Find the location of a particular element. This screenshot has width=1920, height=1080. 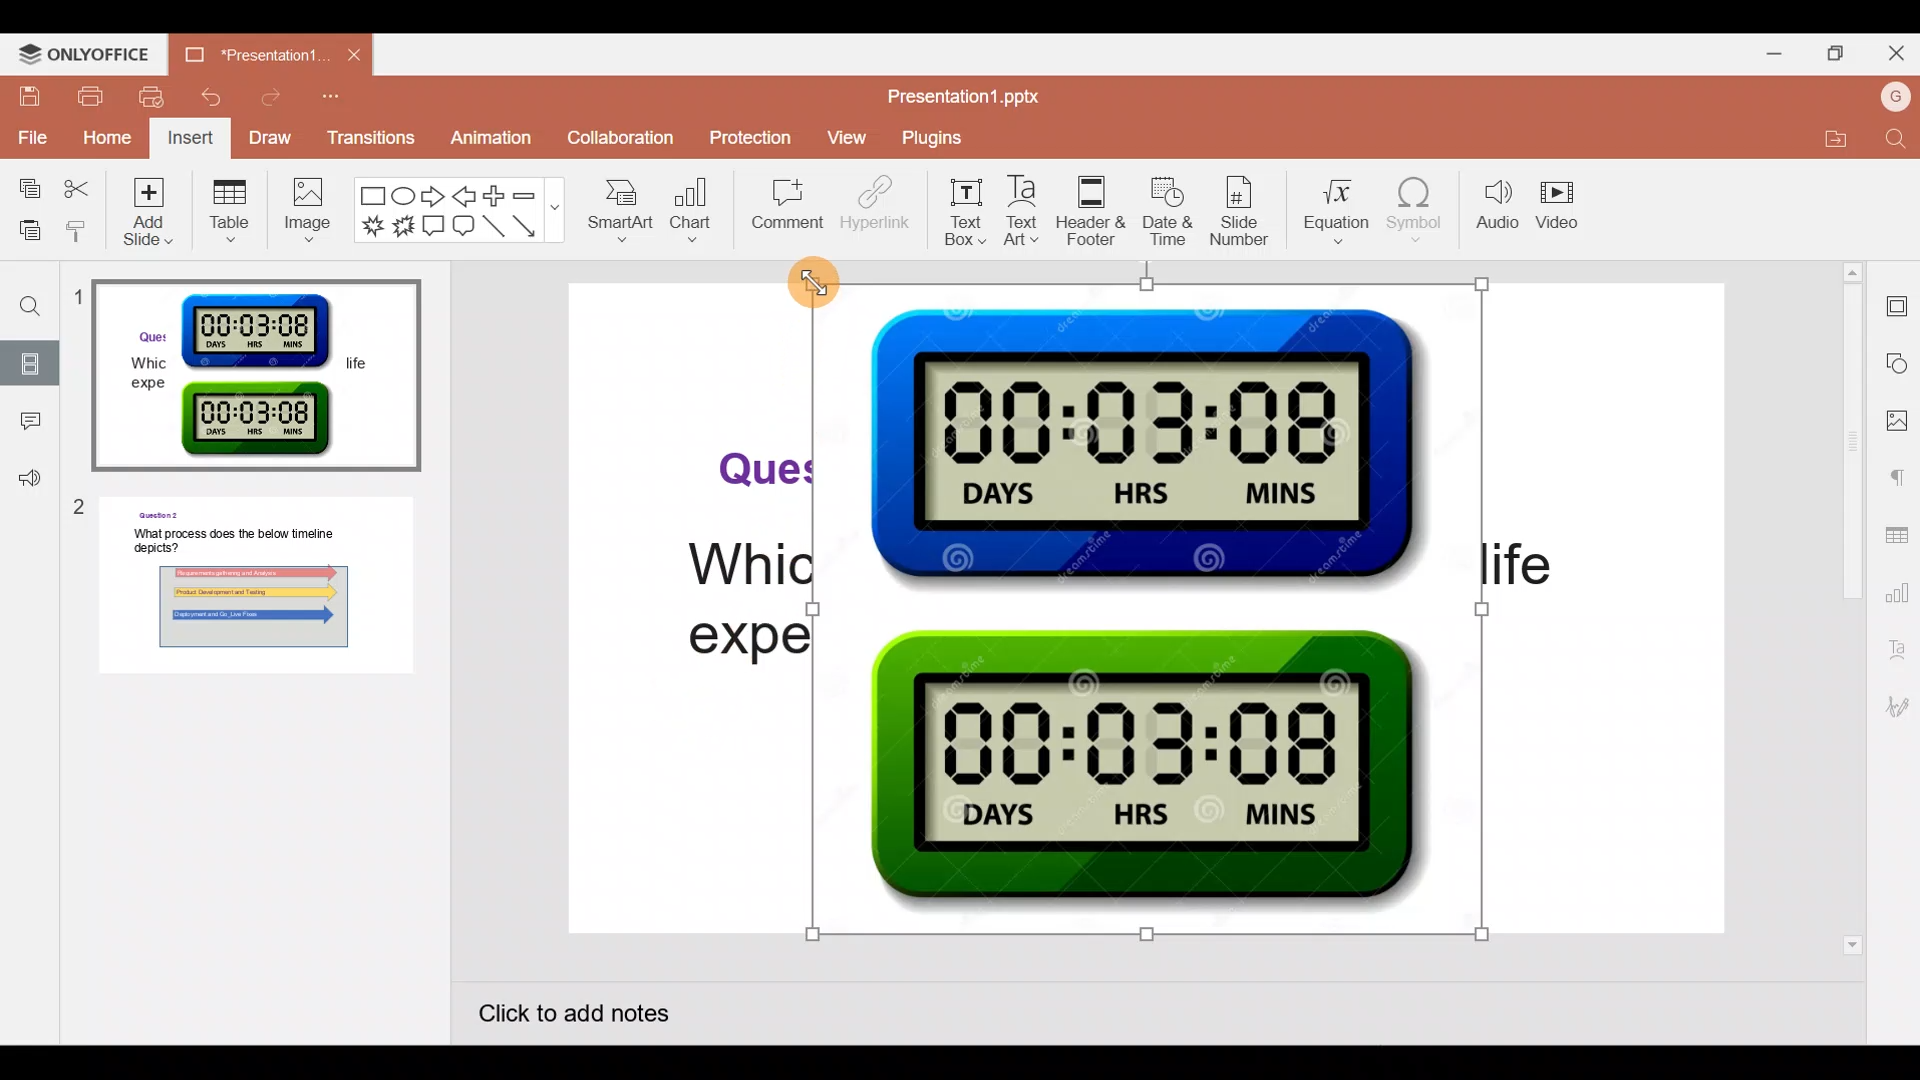

Comment is located at coordinates (781, 208).